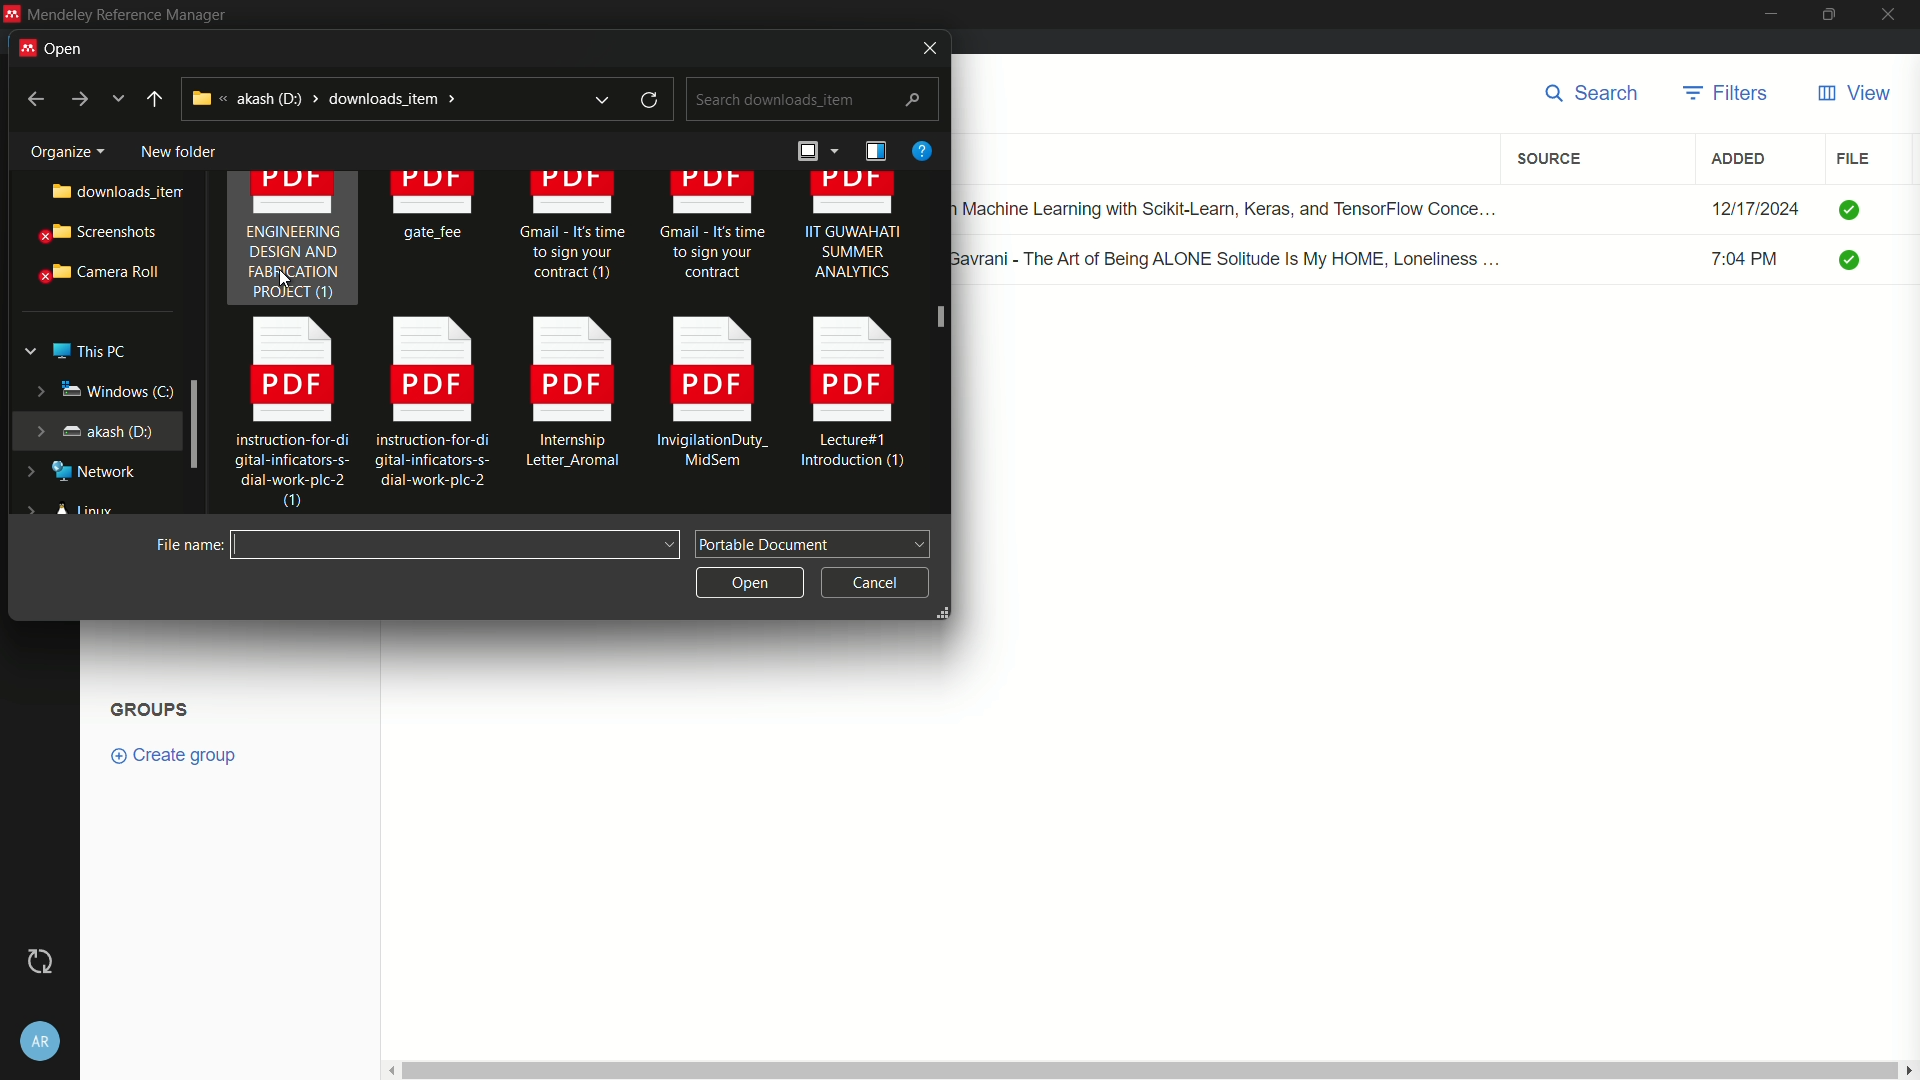 The height and width of the screenshot is (1080, 1920). Describe the element at coordinates (714, 230) in the screenshot. I see `Gmail - It's time.
to sign your
contract` at that location.